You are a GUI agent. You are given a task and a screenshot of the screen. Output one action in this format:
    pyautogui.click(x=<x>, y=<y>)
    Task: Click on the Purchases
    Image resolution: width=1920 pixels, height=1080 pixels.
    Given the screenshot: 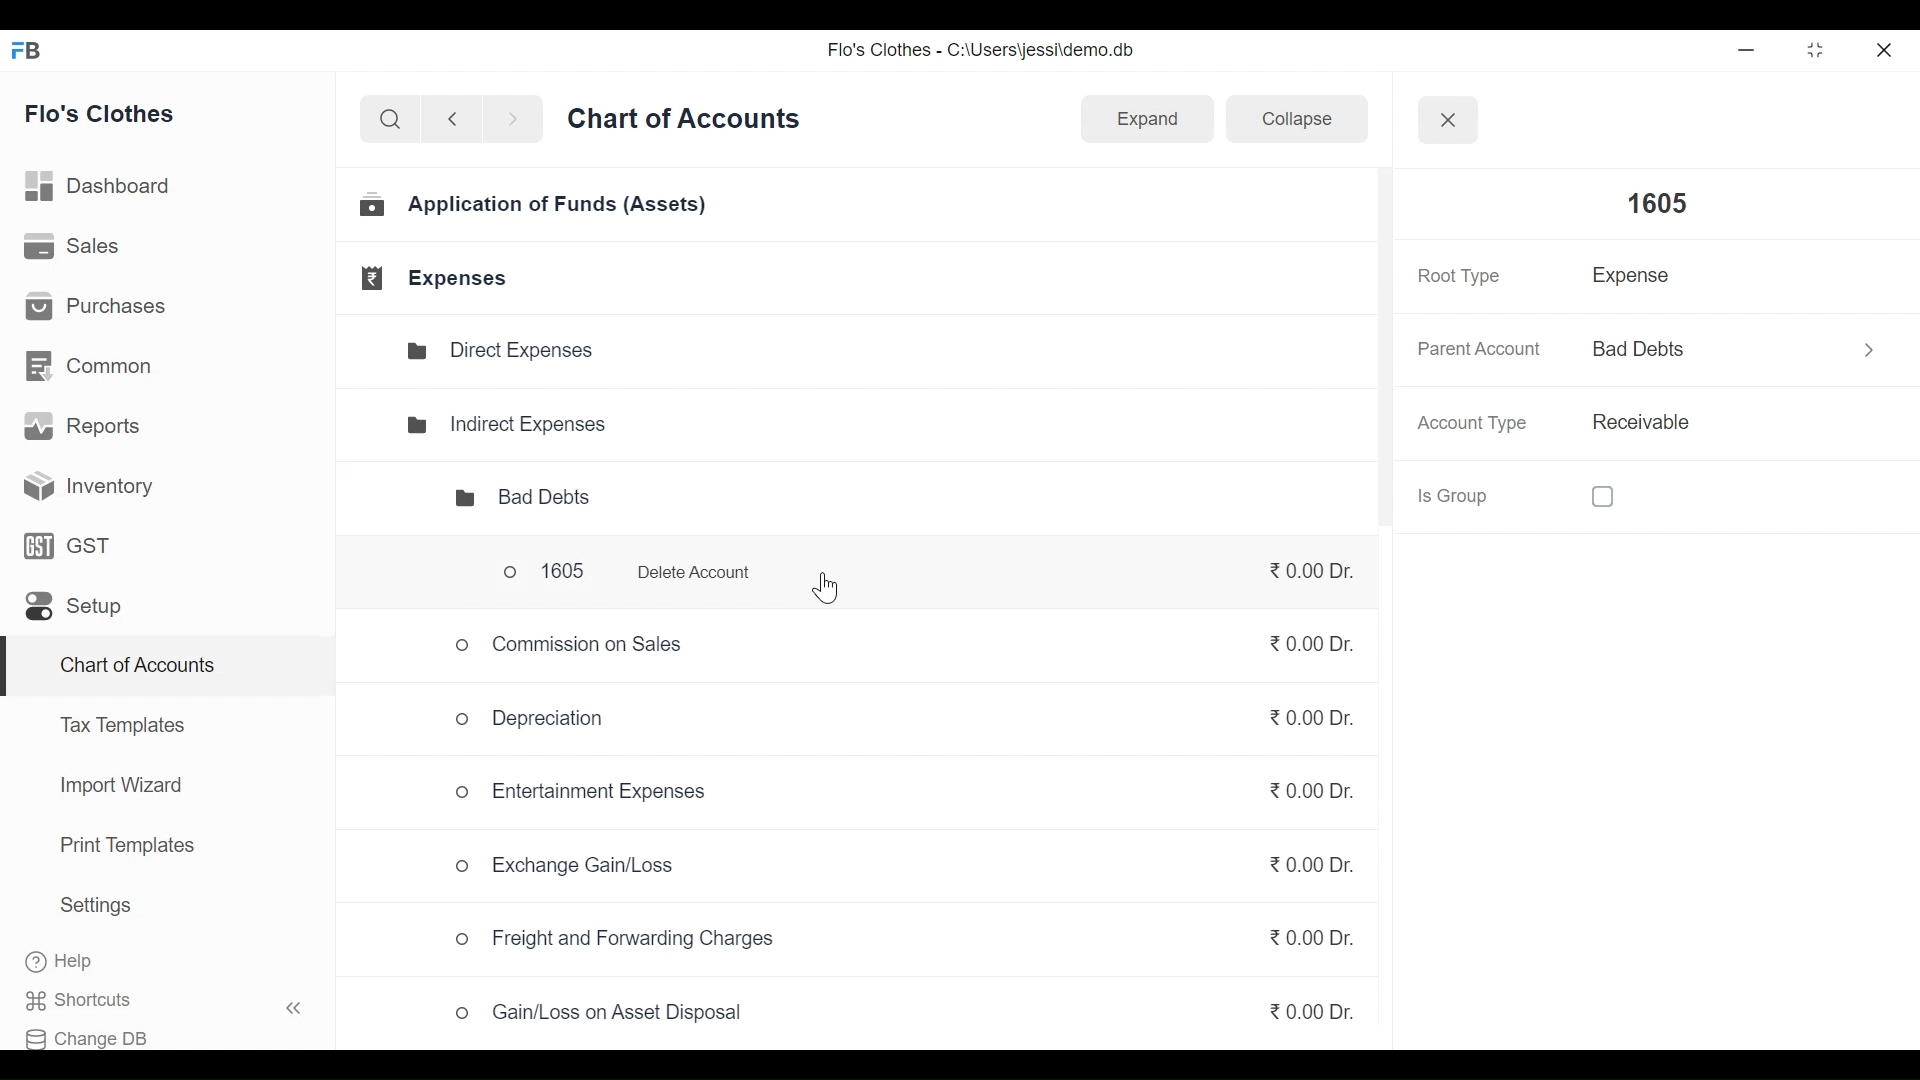 What is the action you would take?
    pyautogui.click(x=102, y=309)
    